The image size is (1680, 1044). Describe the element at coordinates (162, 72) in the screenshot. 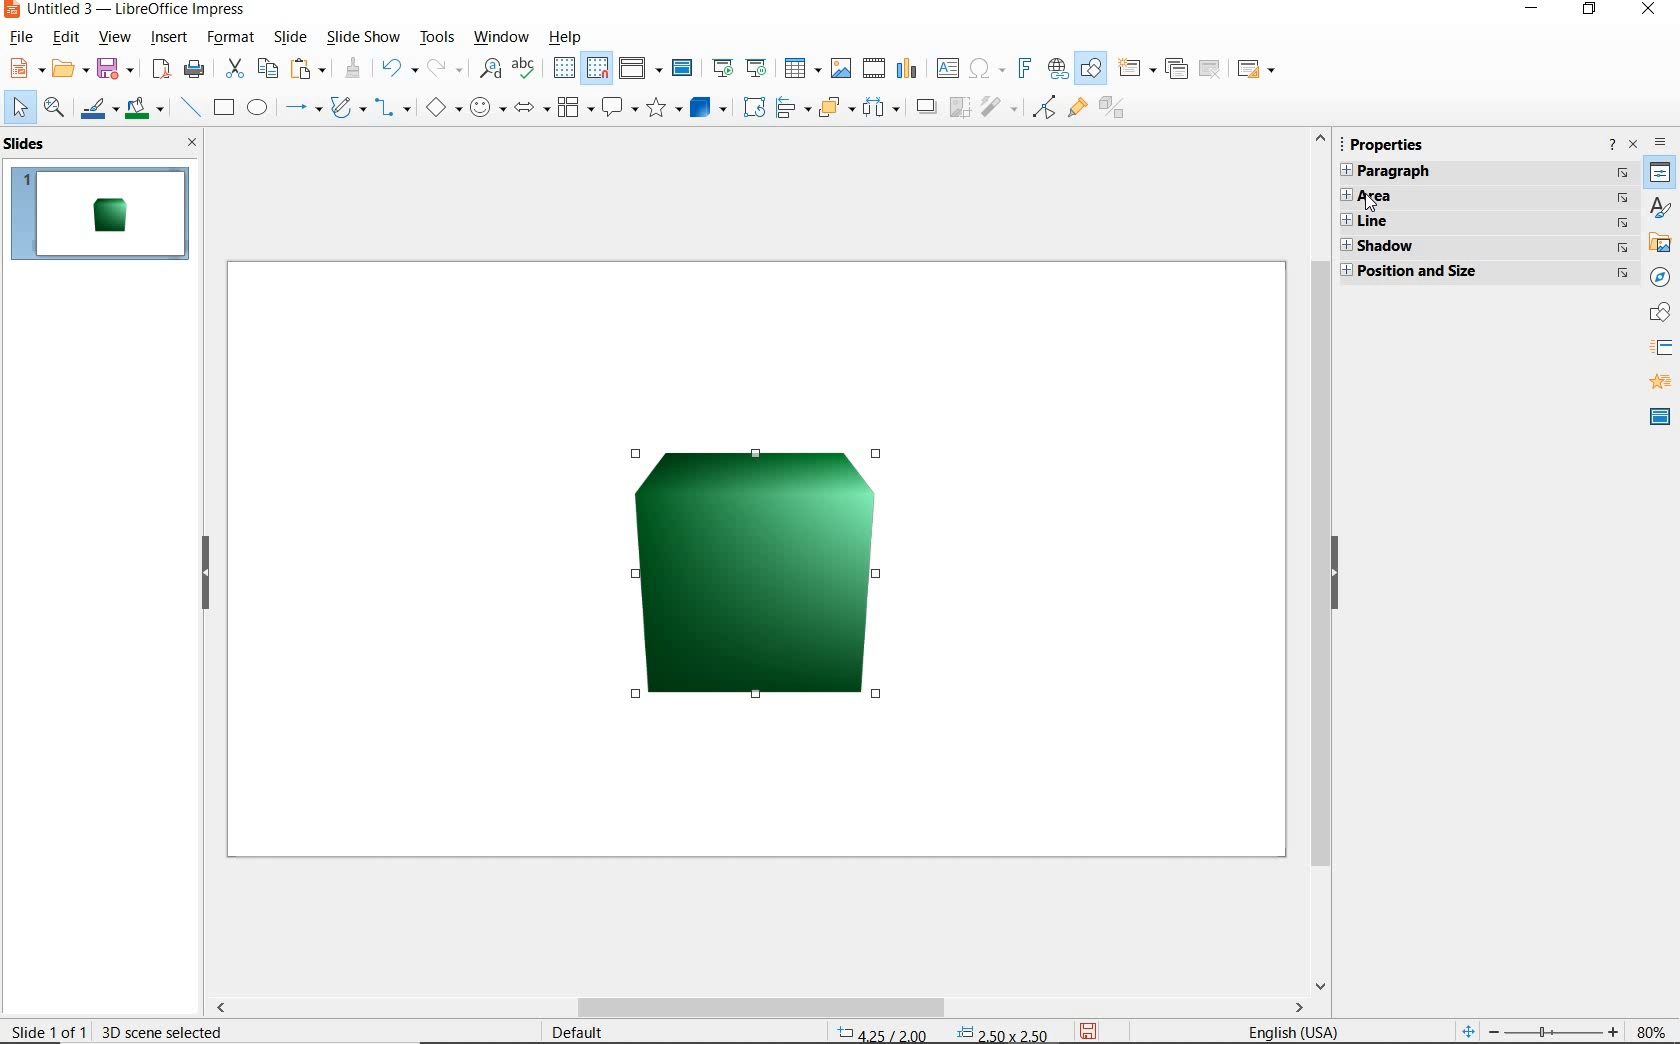

I see `export as pdf` at that location.